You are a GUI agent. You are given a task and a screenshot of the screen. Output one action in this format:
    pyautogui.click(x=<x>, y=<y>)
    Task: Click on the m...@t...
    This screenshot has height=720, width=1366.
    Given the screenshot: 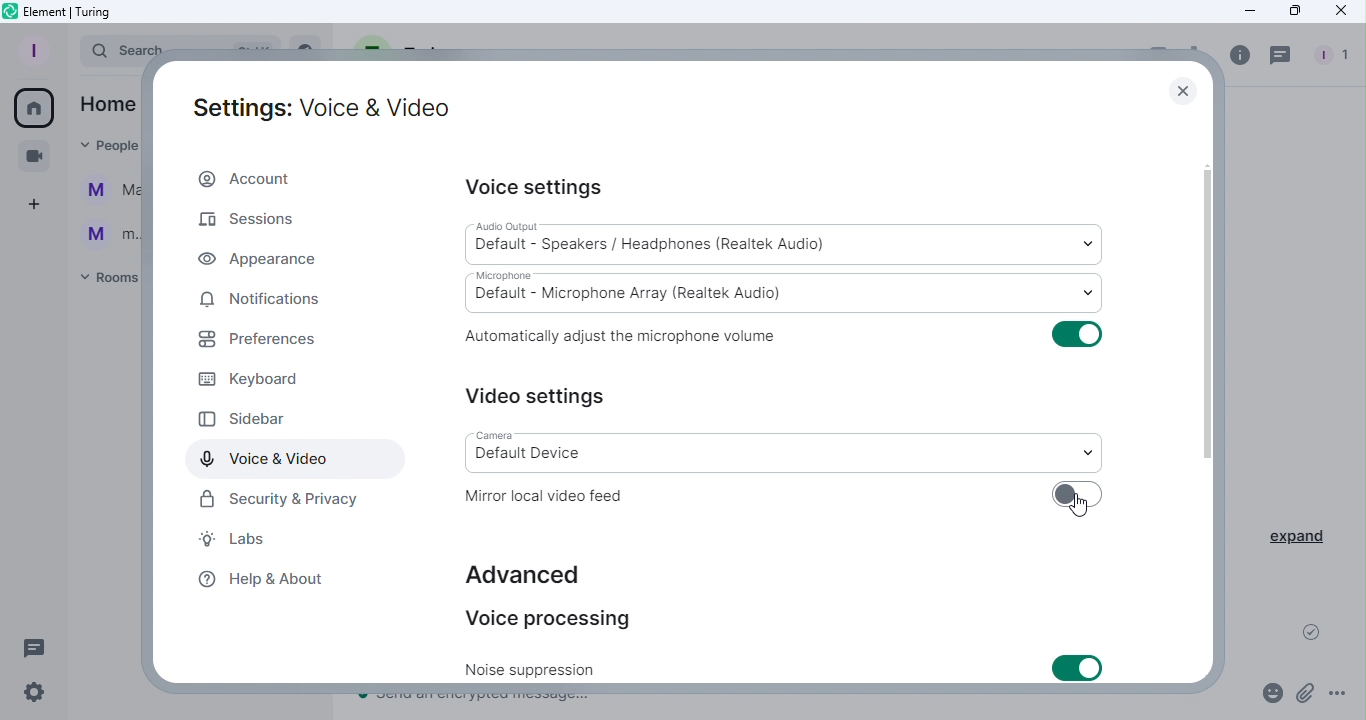 What is the action you would take?
    pyautogui.click(x=114, y=233)
    